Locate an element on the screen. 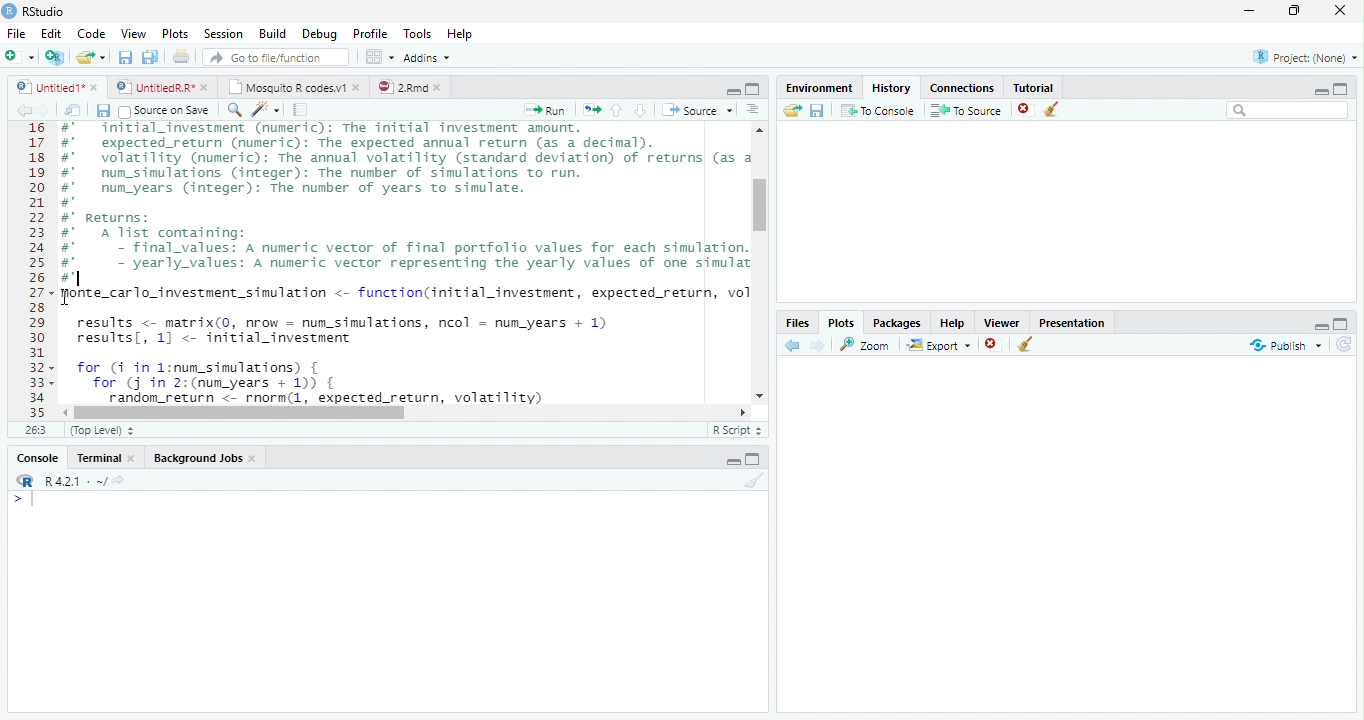  Terminal is located at coordinates (107, 457).